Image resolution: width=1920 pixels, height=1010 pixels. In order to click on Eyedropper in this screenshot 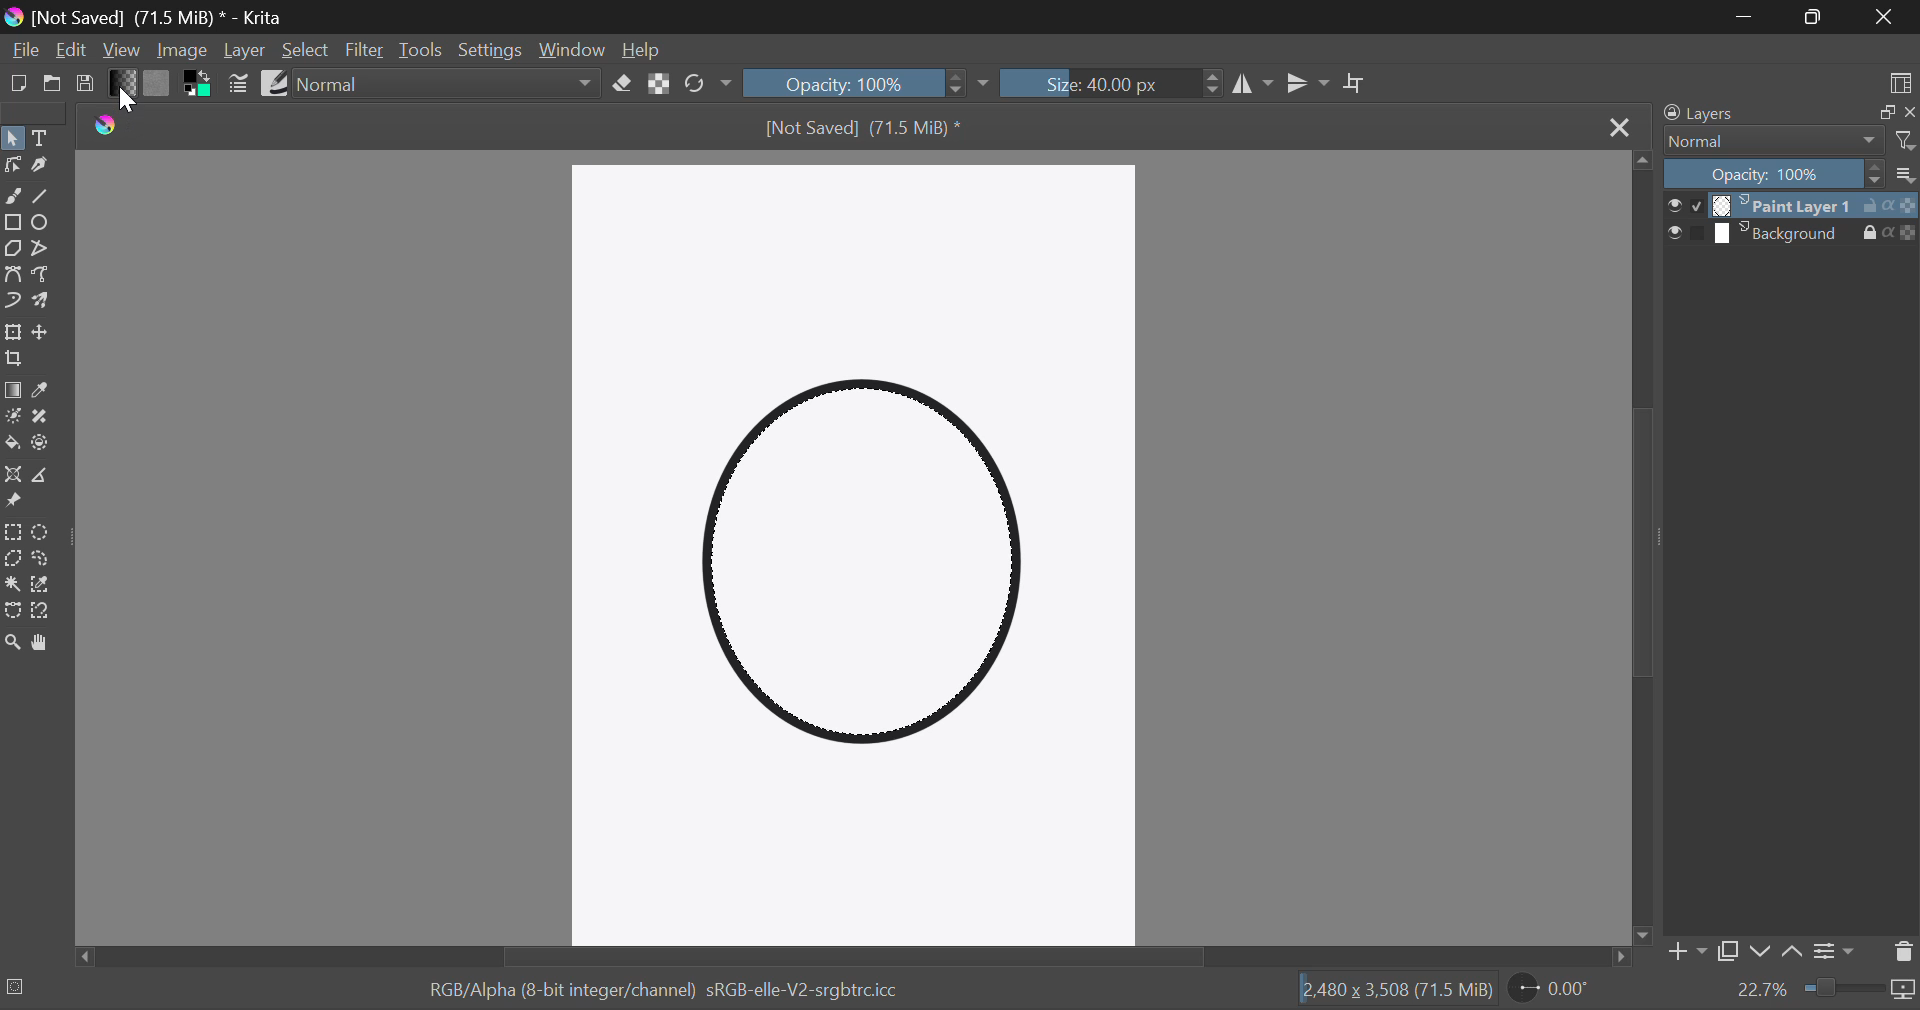, I will do `click(46, 390)`.